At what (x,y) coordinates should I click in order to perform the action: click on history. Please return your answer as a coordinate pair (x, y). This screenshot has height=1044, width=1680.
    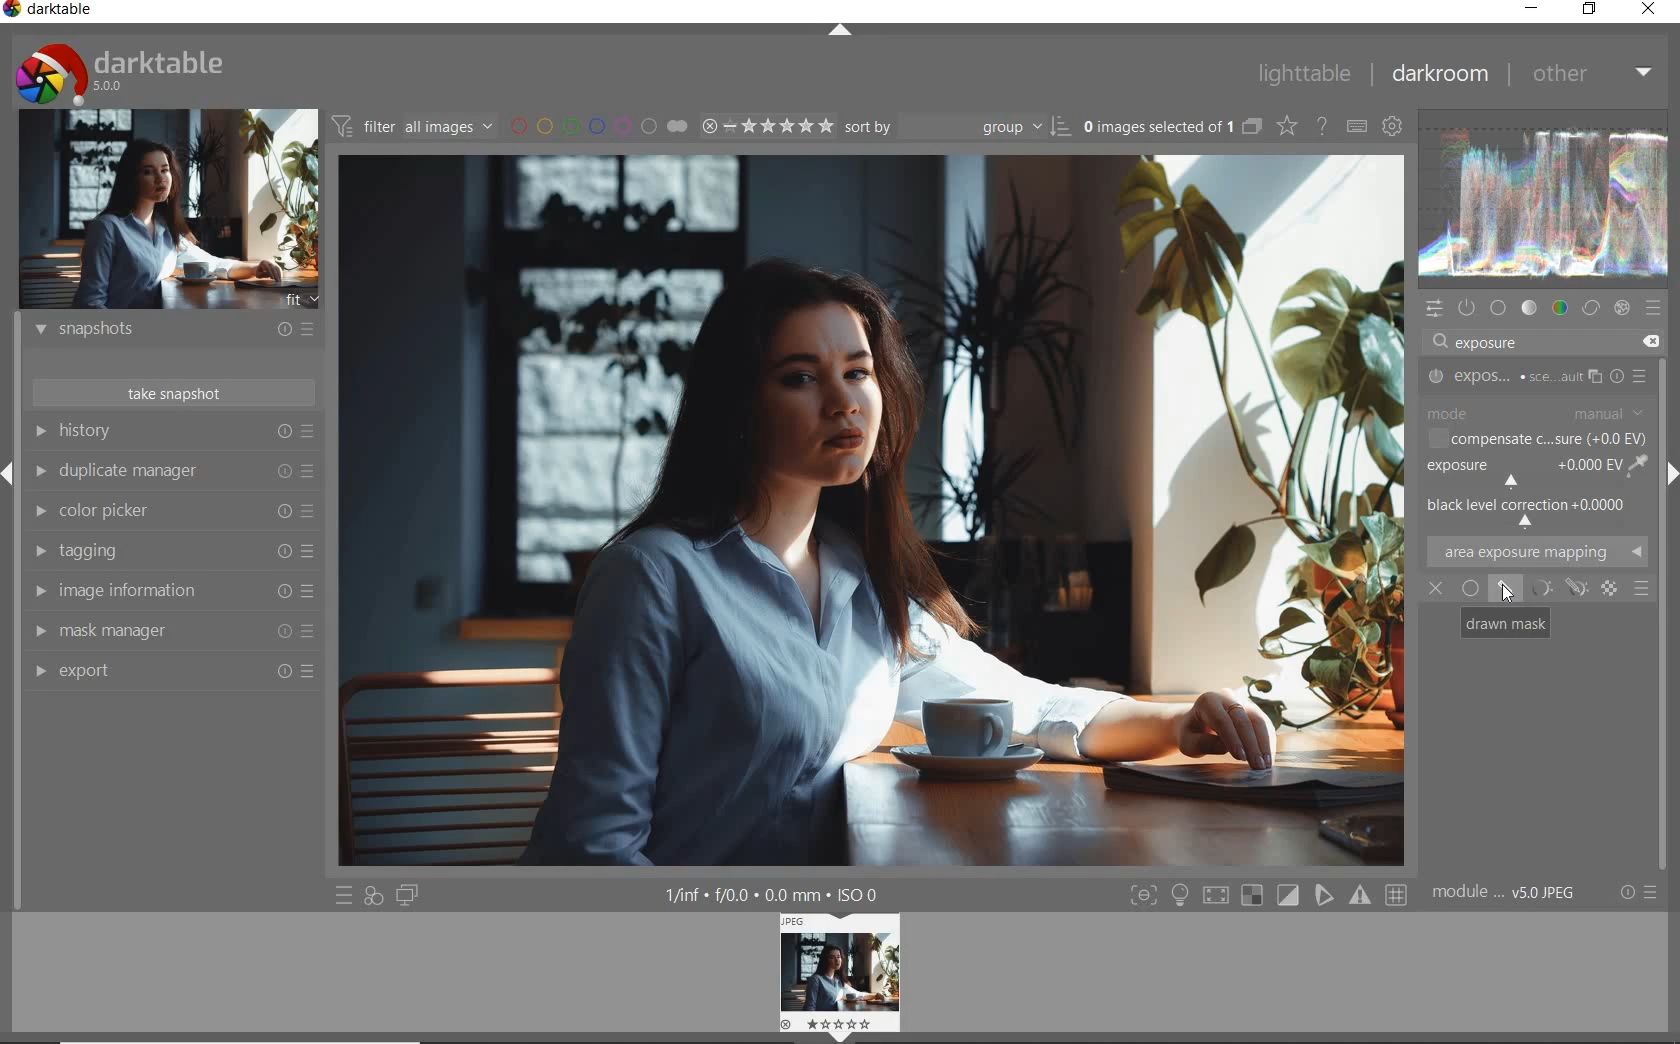
    Looking at the image, I should click on (171, 430).